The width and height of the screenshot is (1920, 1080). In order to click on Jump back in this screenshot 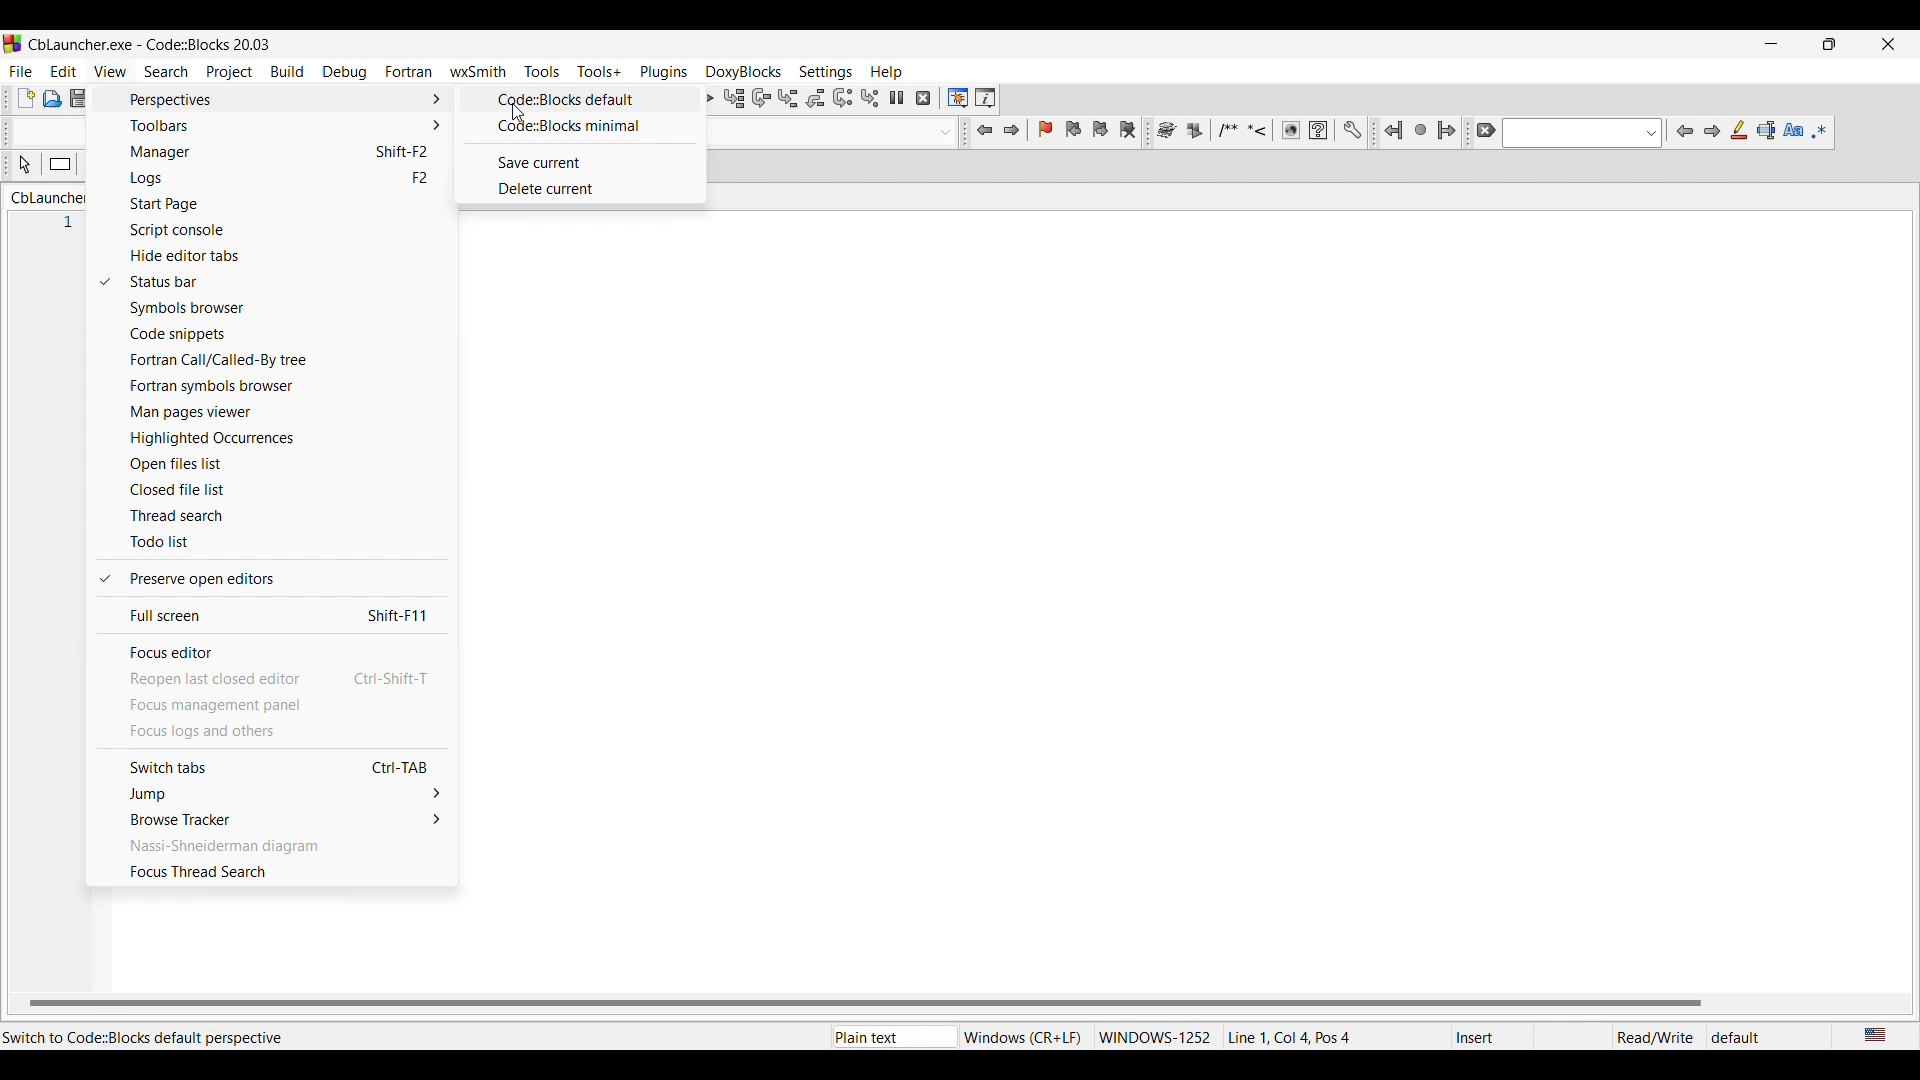, I will do `click(1394, 131)`.